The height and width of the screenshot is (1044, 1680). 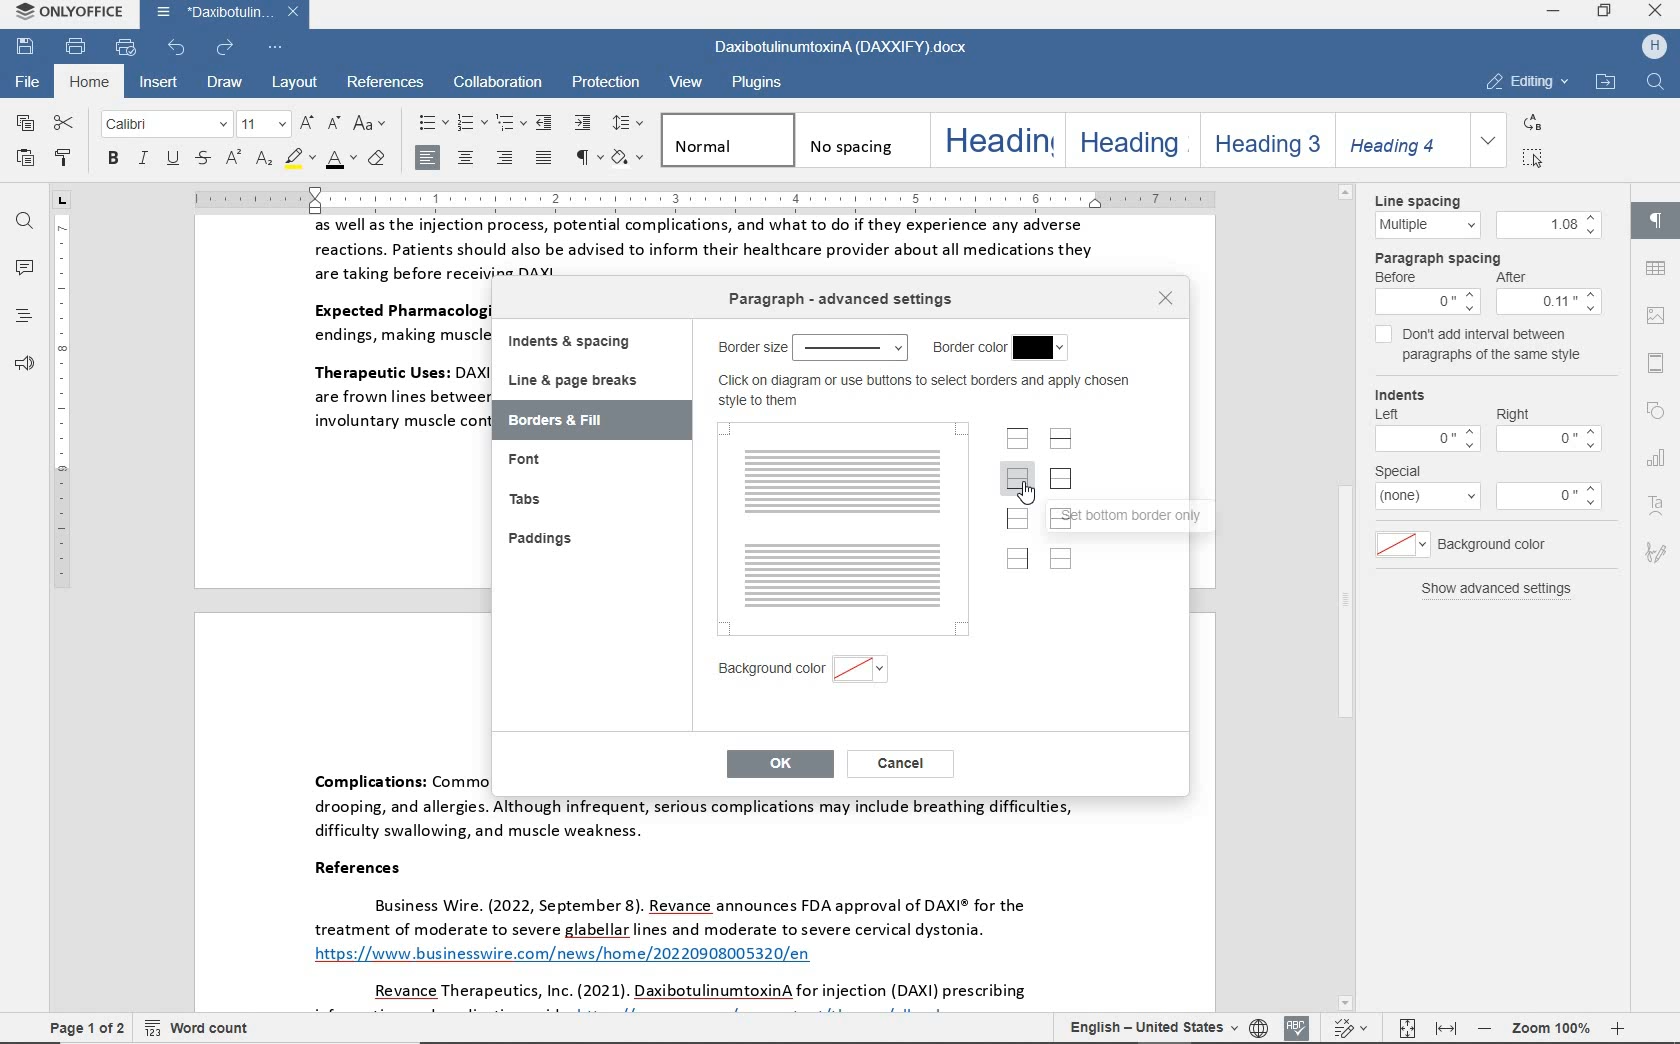 What do you see at coordinates (87, 1026) in the screenshot?
I see `page 1 of 2` at bounding box center [87, 1026].